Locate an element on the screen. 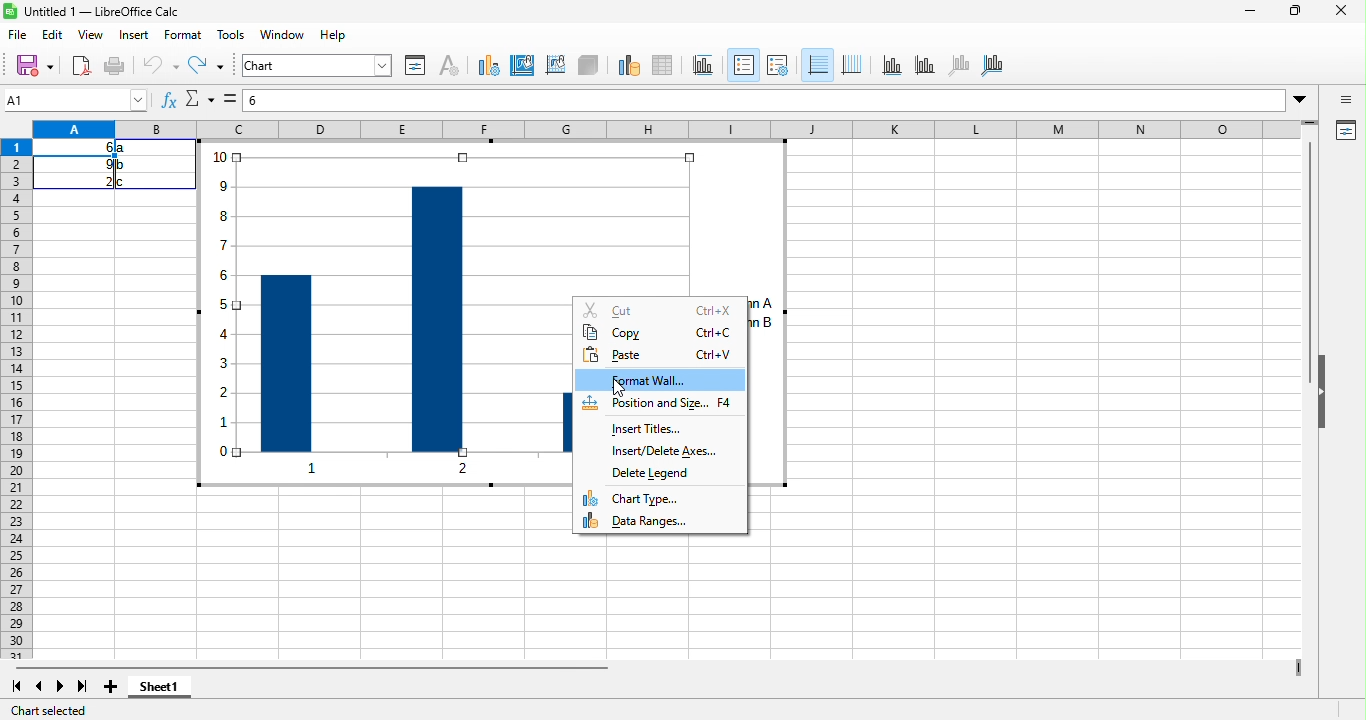 The width and height of the screenshot is (1366, 720). undo is located at coordinates (155, 65).